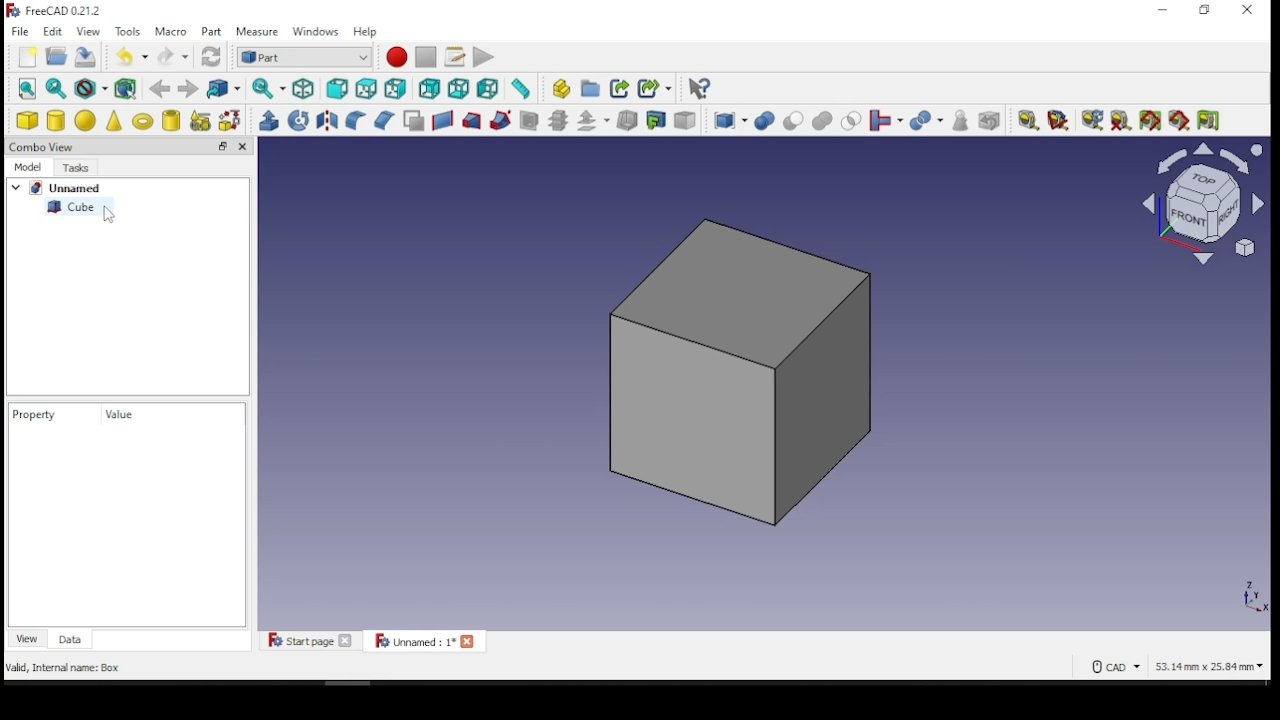 The image size is (1280, 720). Describe the element at coordinates (530, 121) in the screenshot. I see `section` at that location.